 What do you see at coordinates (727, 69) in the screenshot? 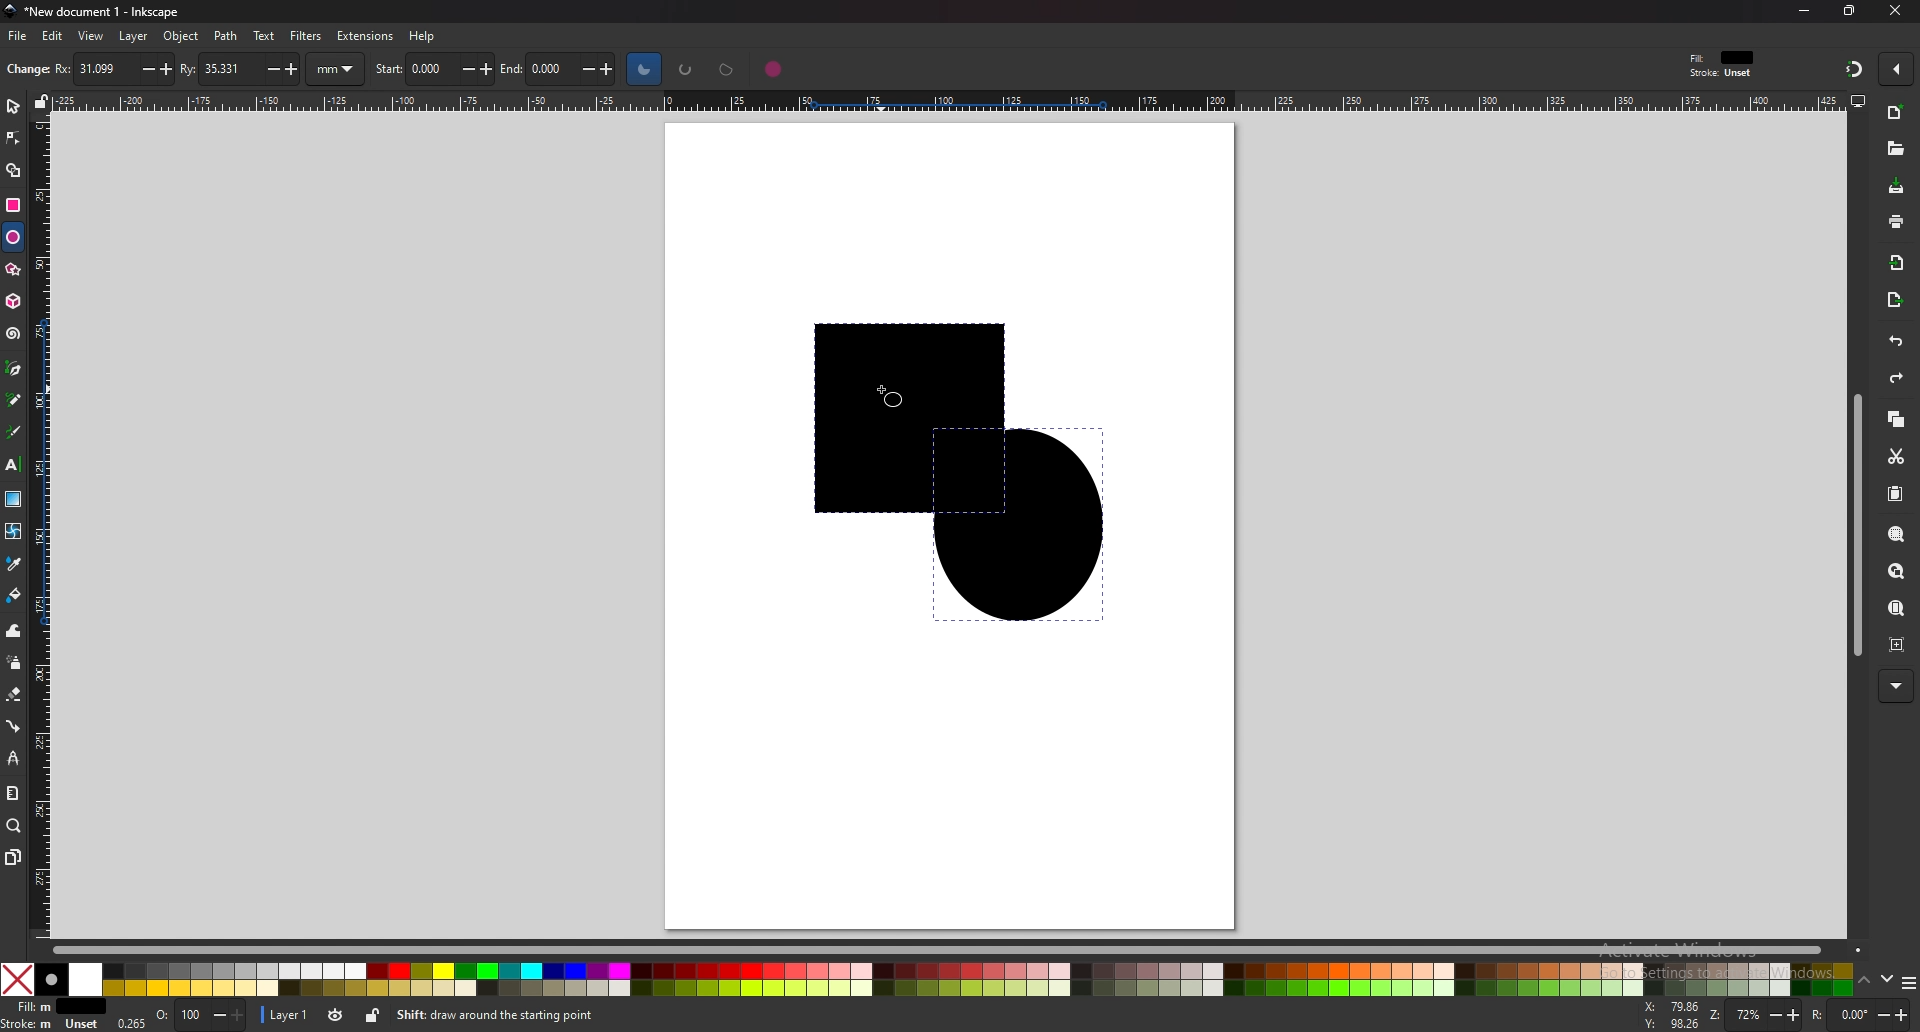
I see `chord` at bounding box center [727, 69].